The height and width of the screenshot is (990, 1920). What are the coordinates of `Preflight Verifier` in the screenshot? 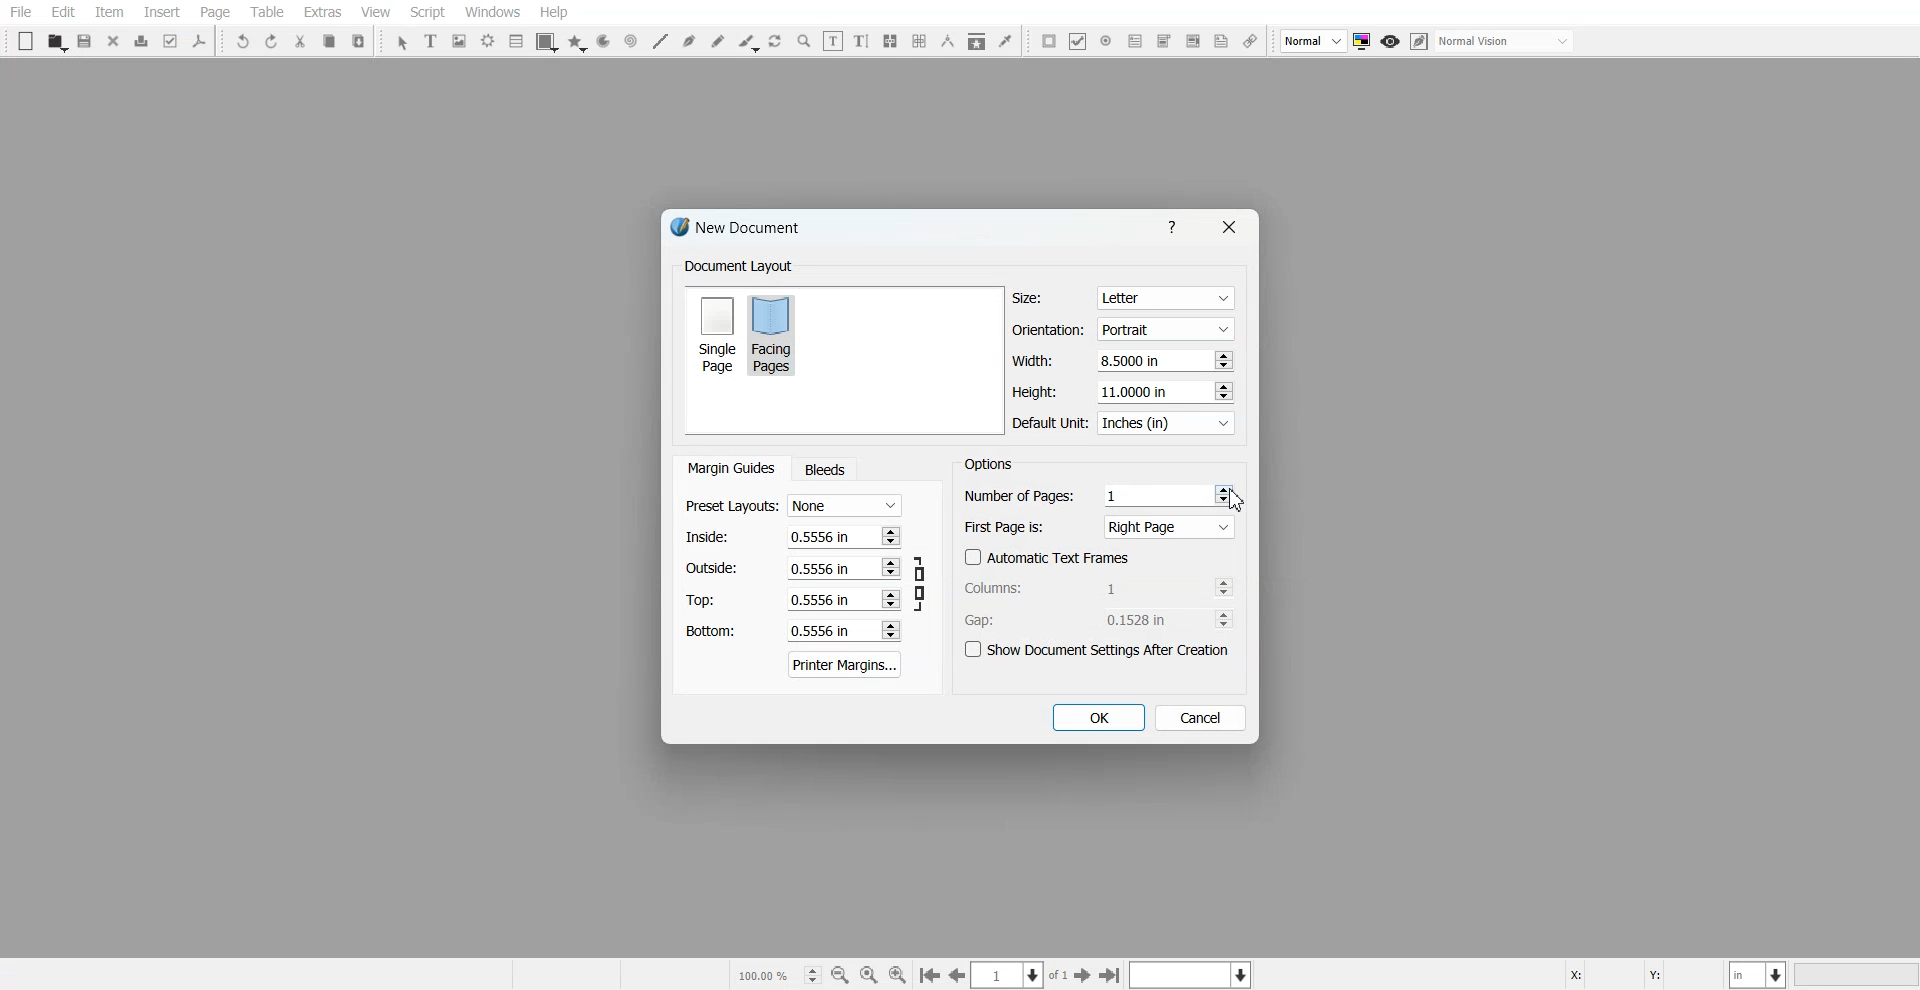 It's located at (172, 41).